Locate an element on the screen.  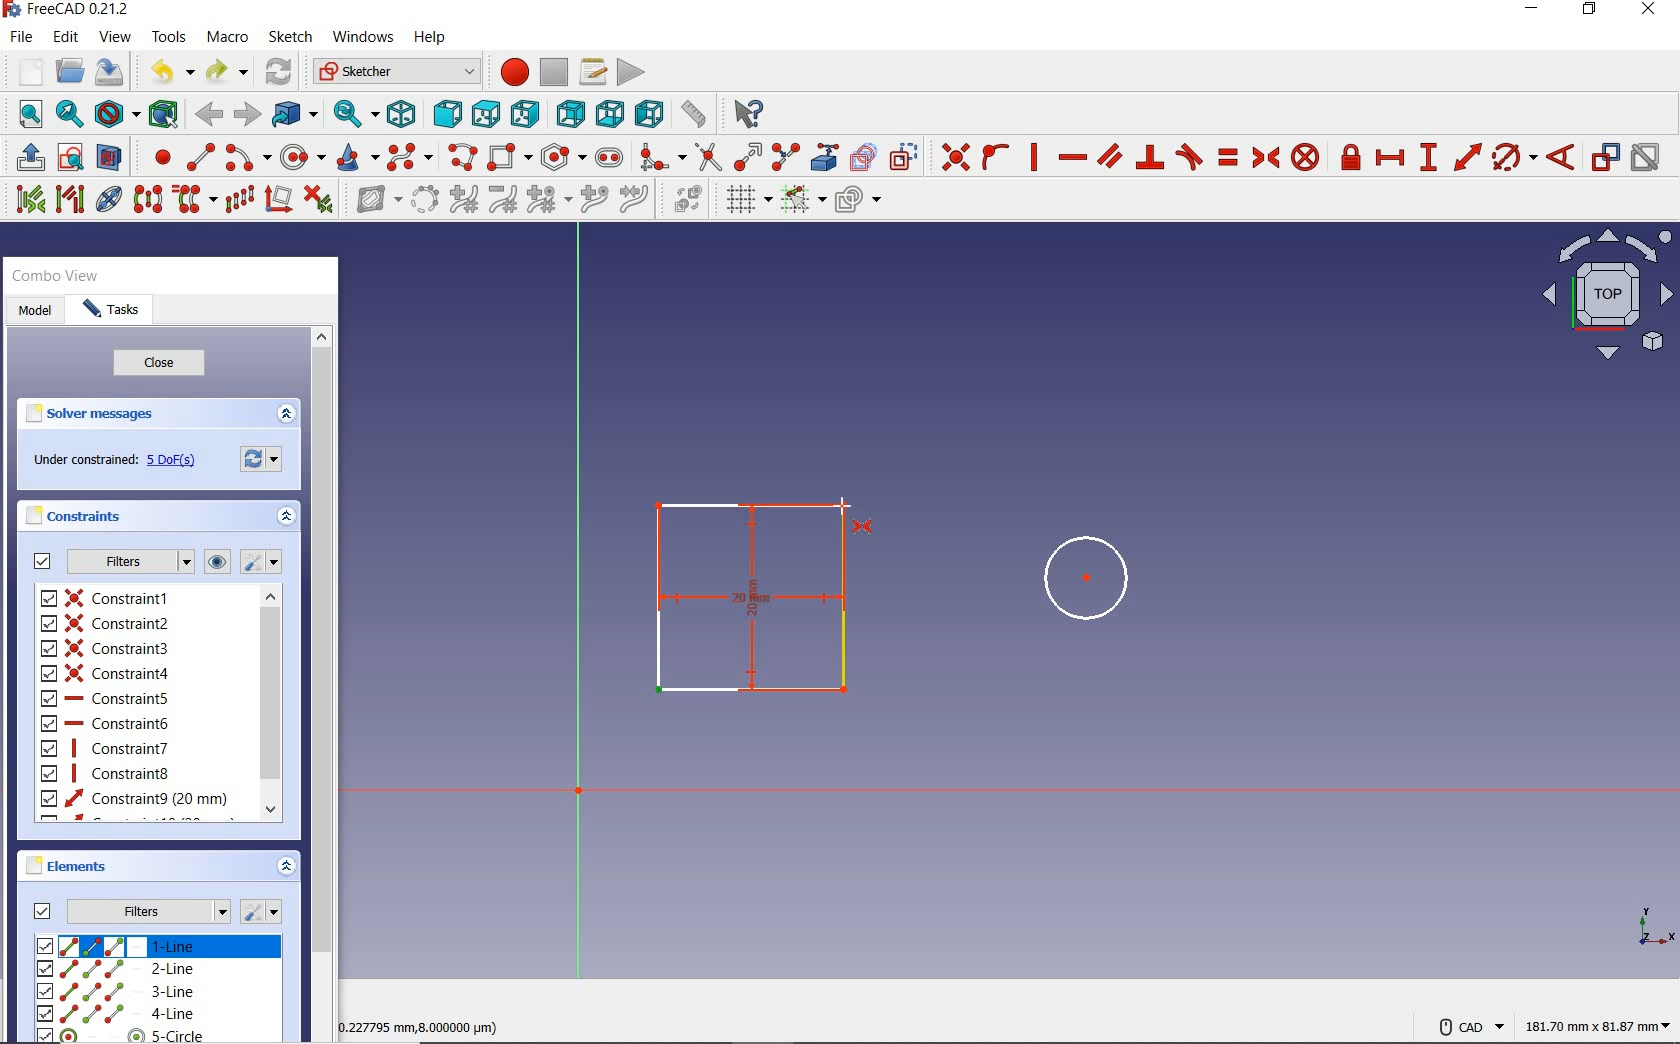
forces recomputation of active document is located at coordinates (266, 462).